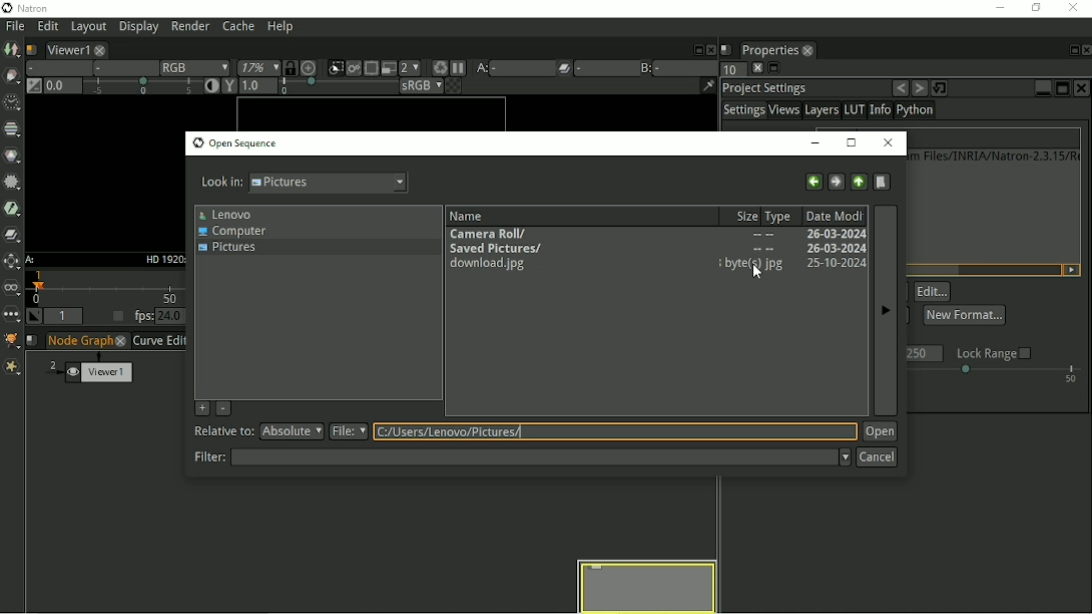  I want to click on Checkerboard, so click(445, 87).